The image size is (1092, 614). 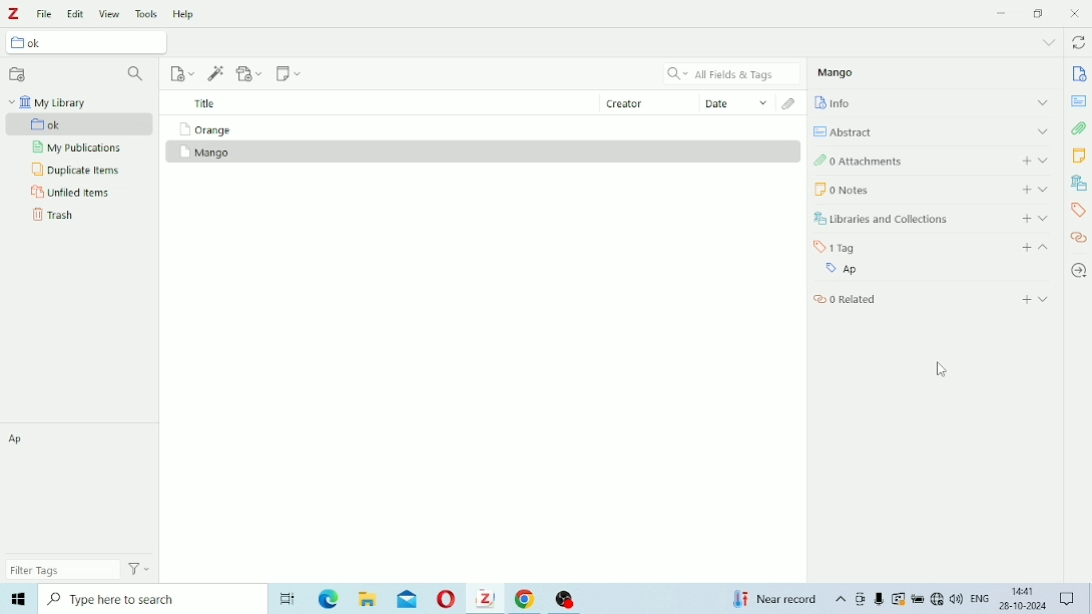 I want to click on Mango, so click(x=838, y=72).